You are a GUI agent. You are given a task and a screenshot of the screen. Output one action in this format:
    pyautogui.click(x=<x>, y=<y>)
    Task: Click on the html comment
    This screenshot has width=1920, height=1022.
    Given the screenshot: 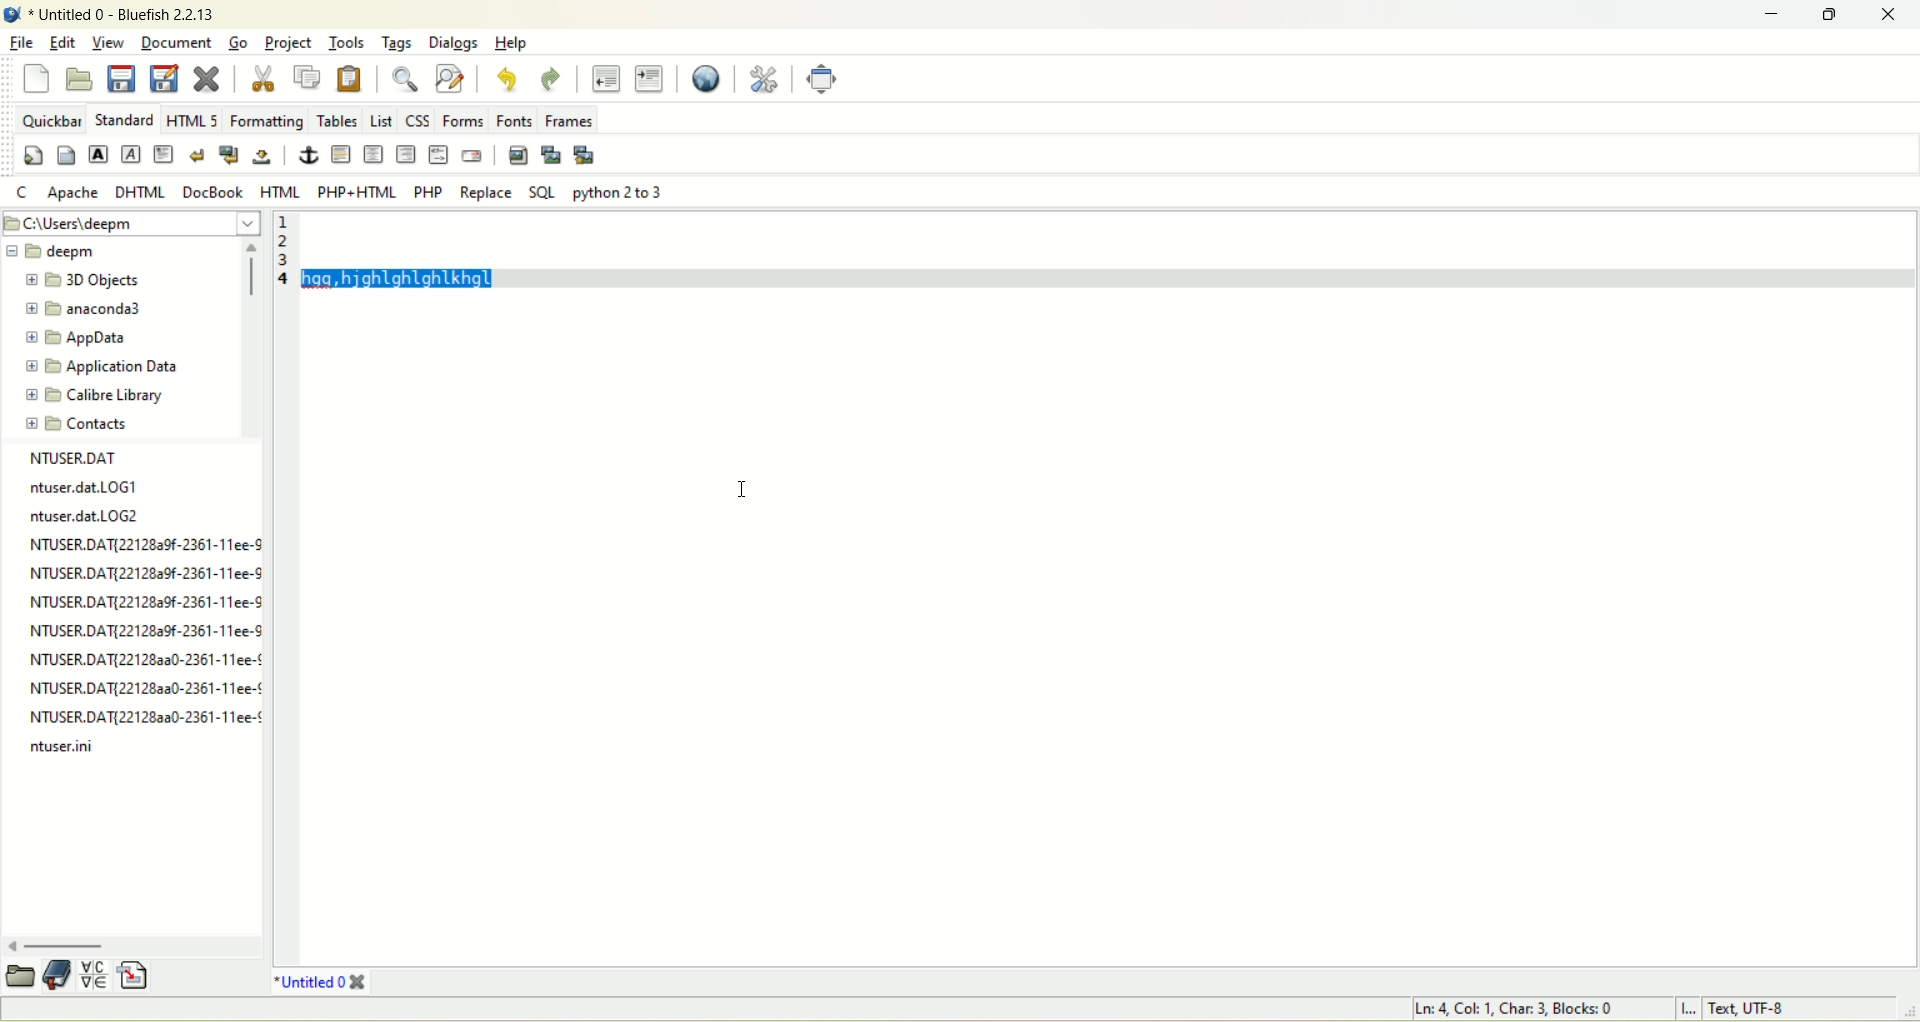 What is the action you would take?
    pyautogui.click(x=440, y=154)
    